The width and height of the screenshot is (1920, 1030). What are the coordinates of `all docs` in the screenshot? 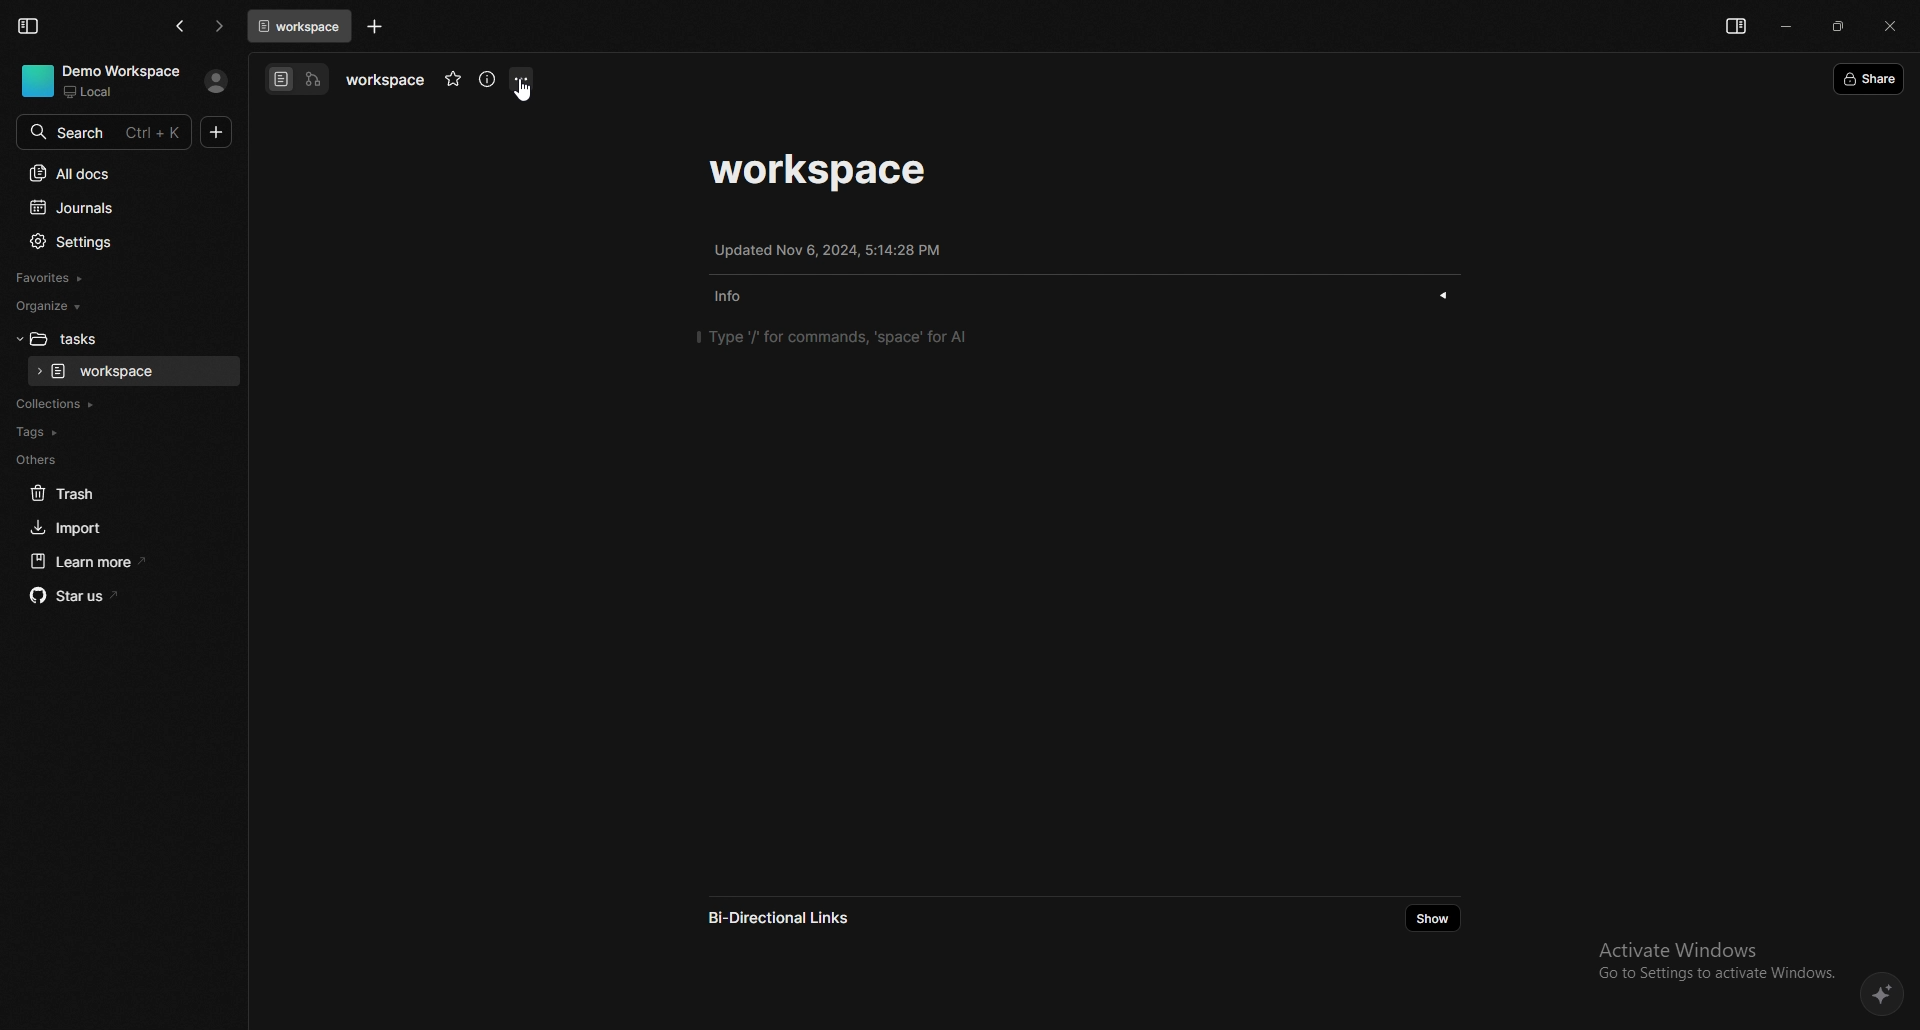 It's located at (114, 173).